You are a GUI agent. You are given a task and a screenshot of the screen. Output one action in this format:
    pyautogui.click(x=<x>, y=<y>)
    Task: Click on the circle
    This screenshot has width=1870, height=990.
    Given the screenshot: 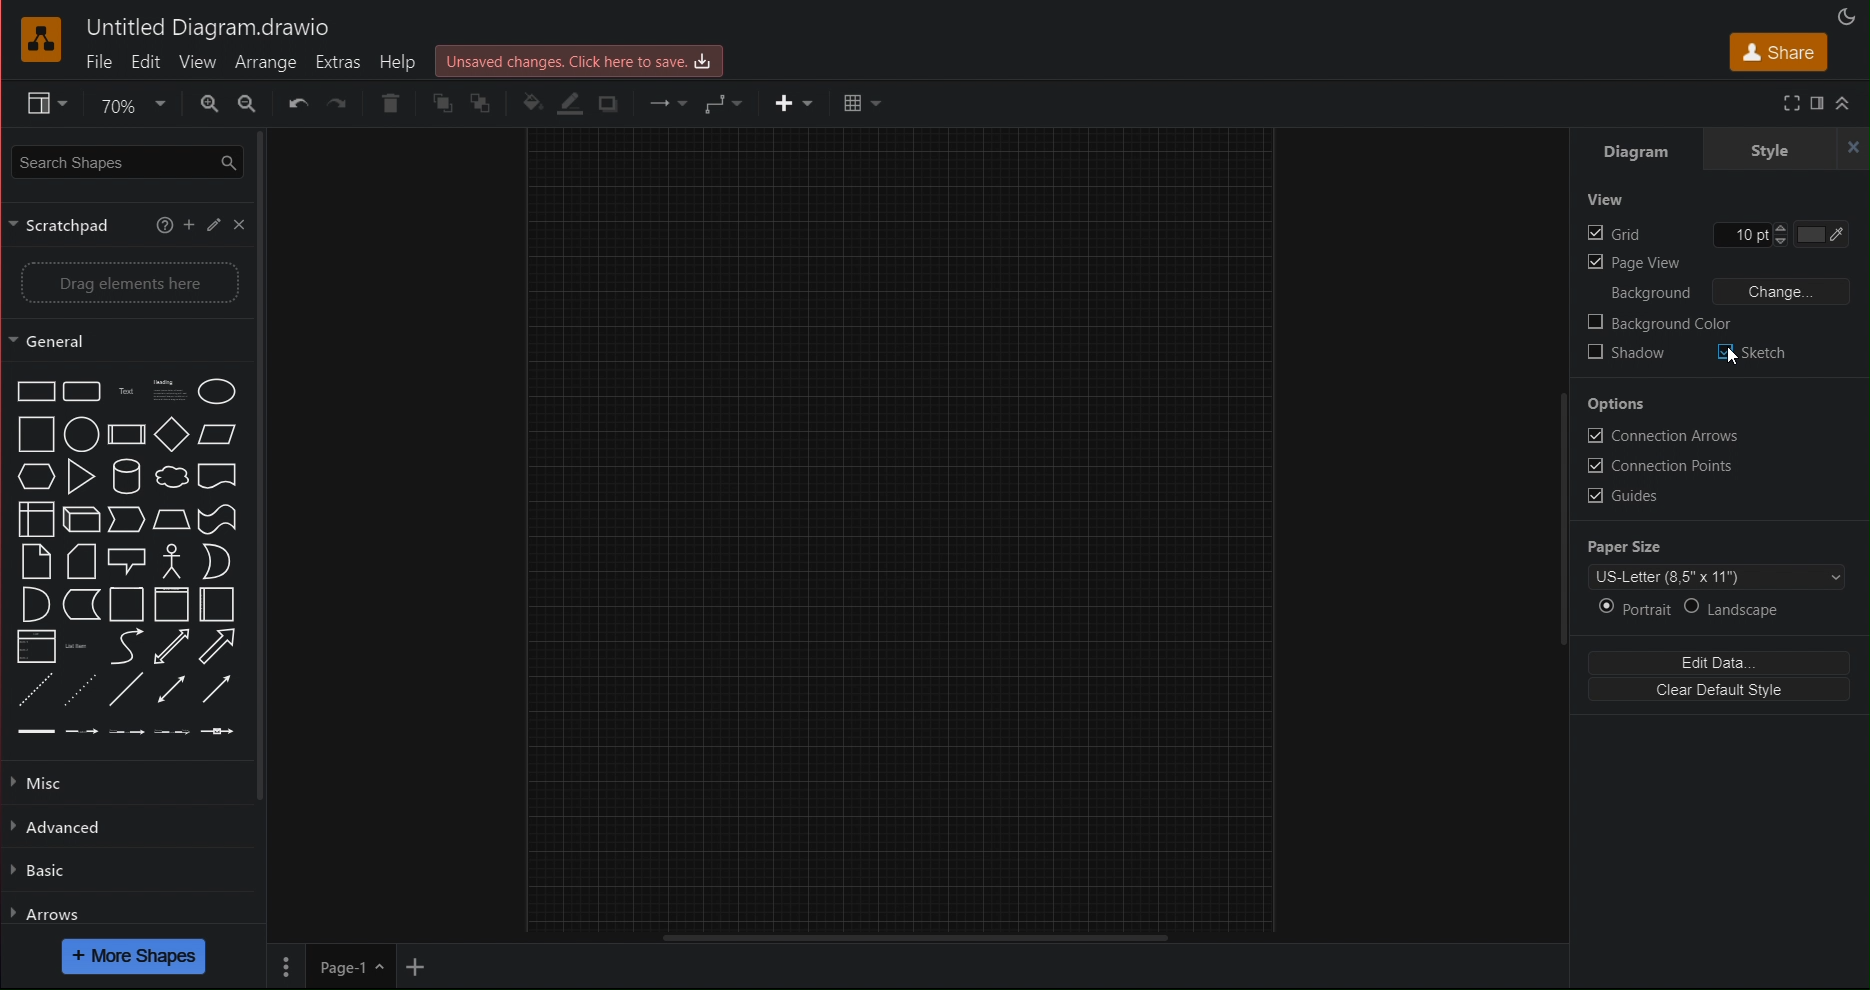 What is the action you would take?
    pyautogui.click(x=82, y=434)
    